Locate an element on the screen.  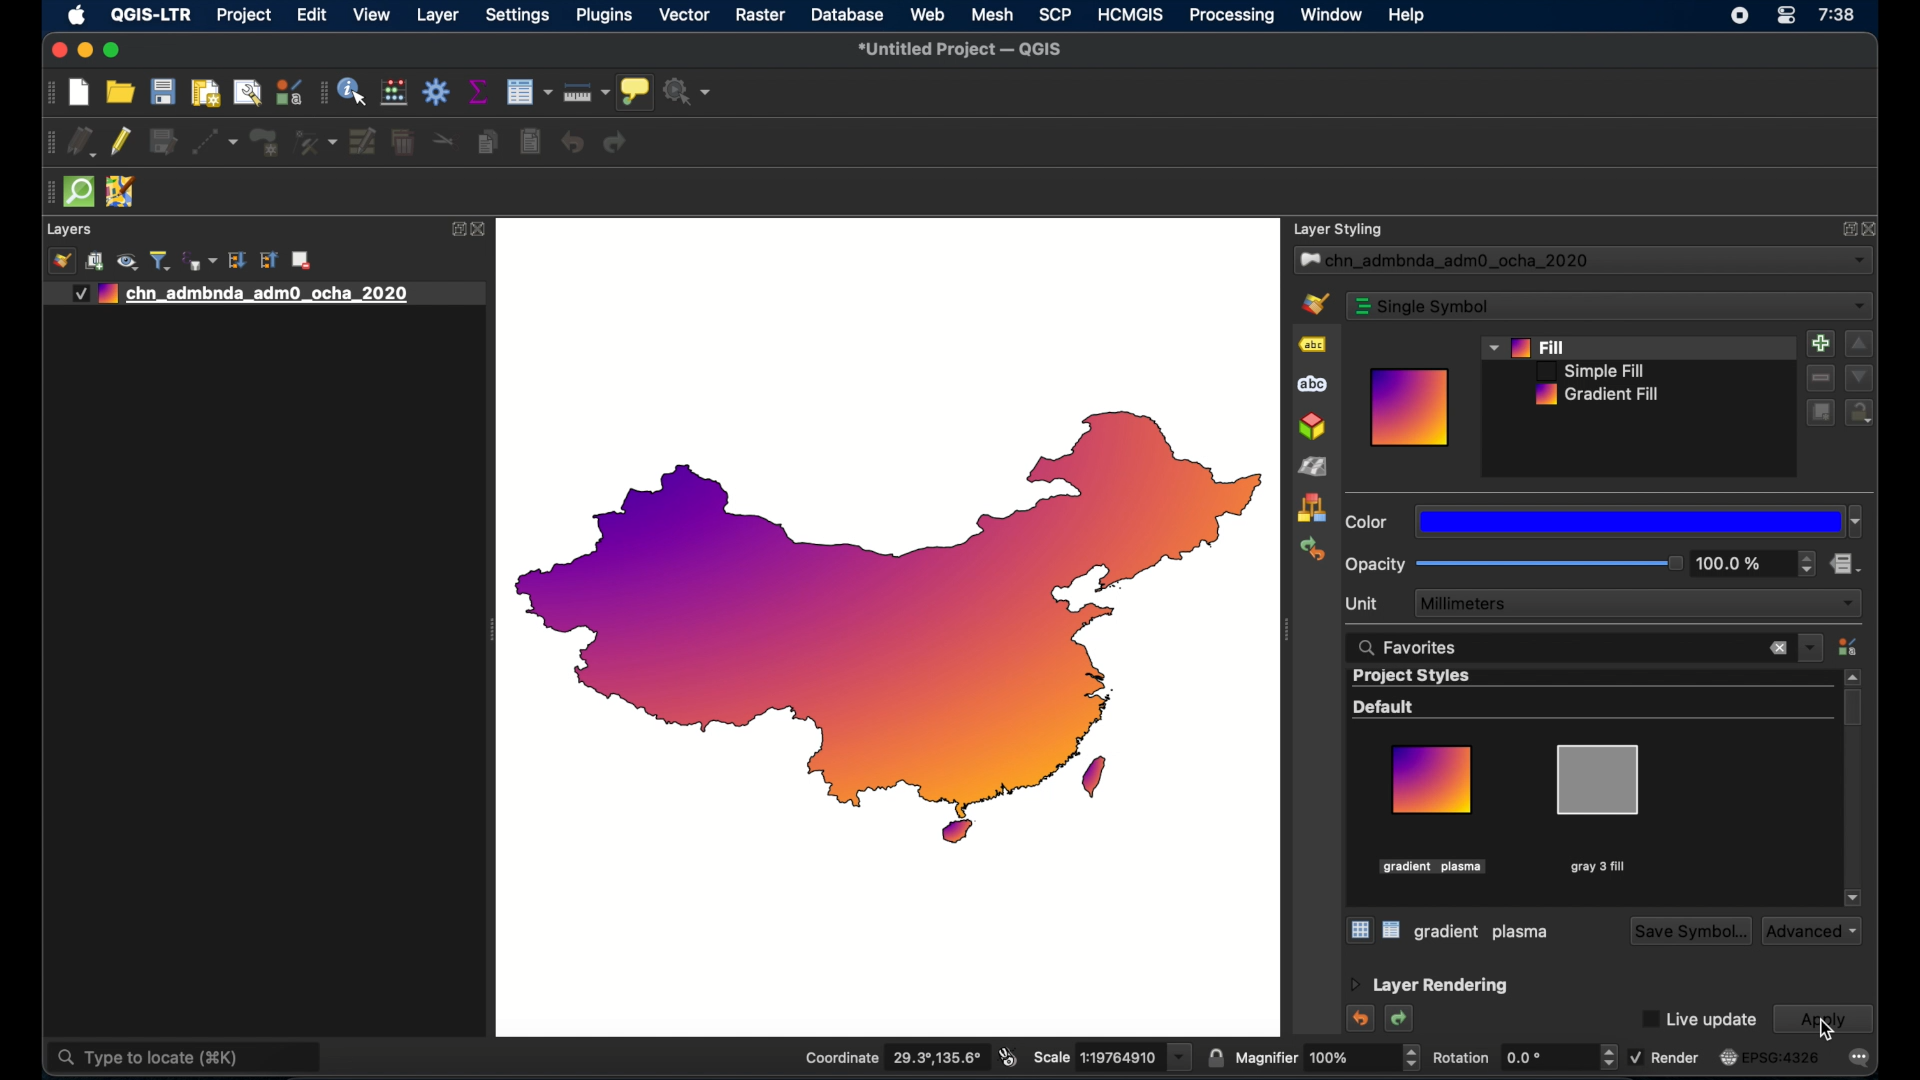
preview is located at coordinates (1410, 408).